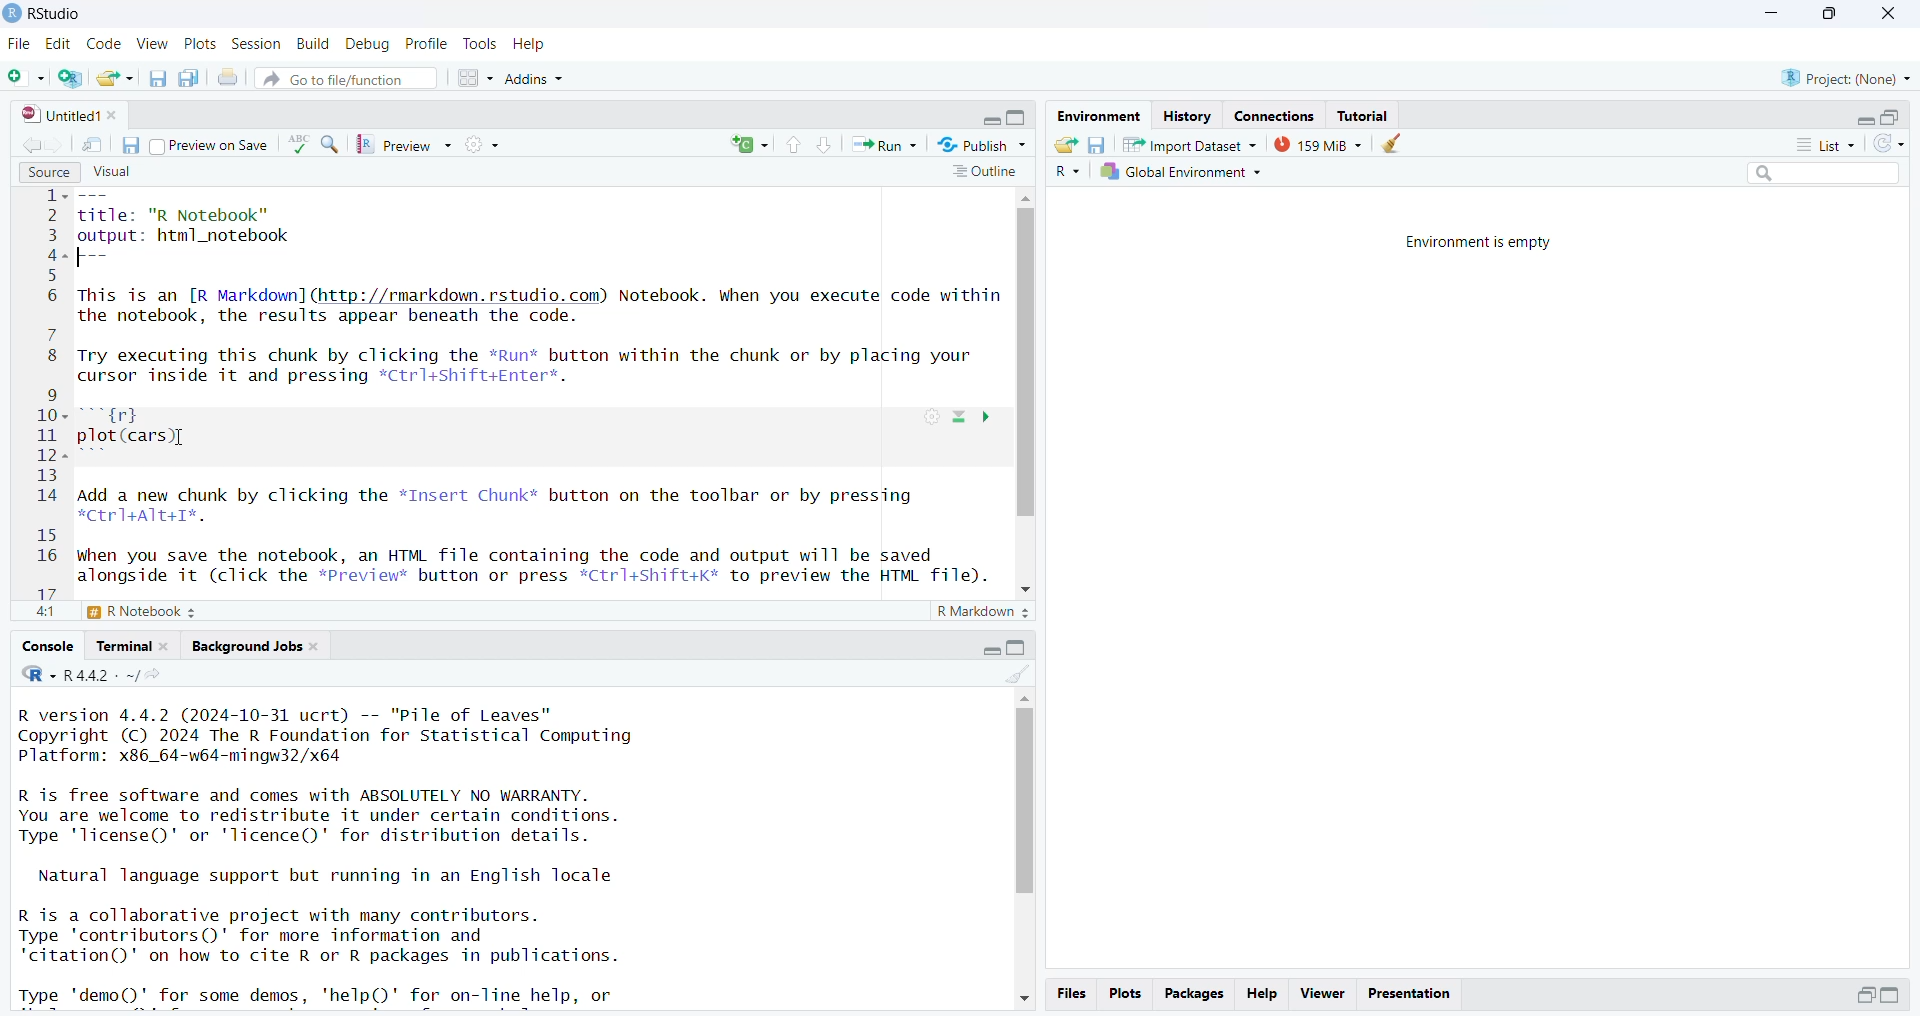 Image resolution: width=1920 pixels, height=1016 pixels. What do you see at coordinates (299, 144) in the screenshot?
I see `language` at bounding box center [299, 144].